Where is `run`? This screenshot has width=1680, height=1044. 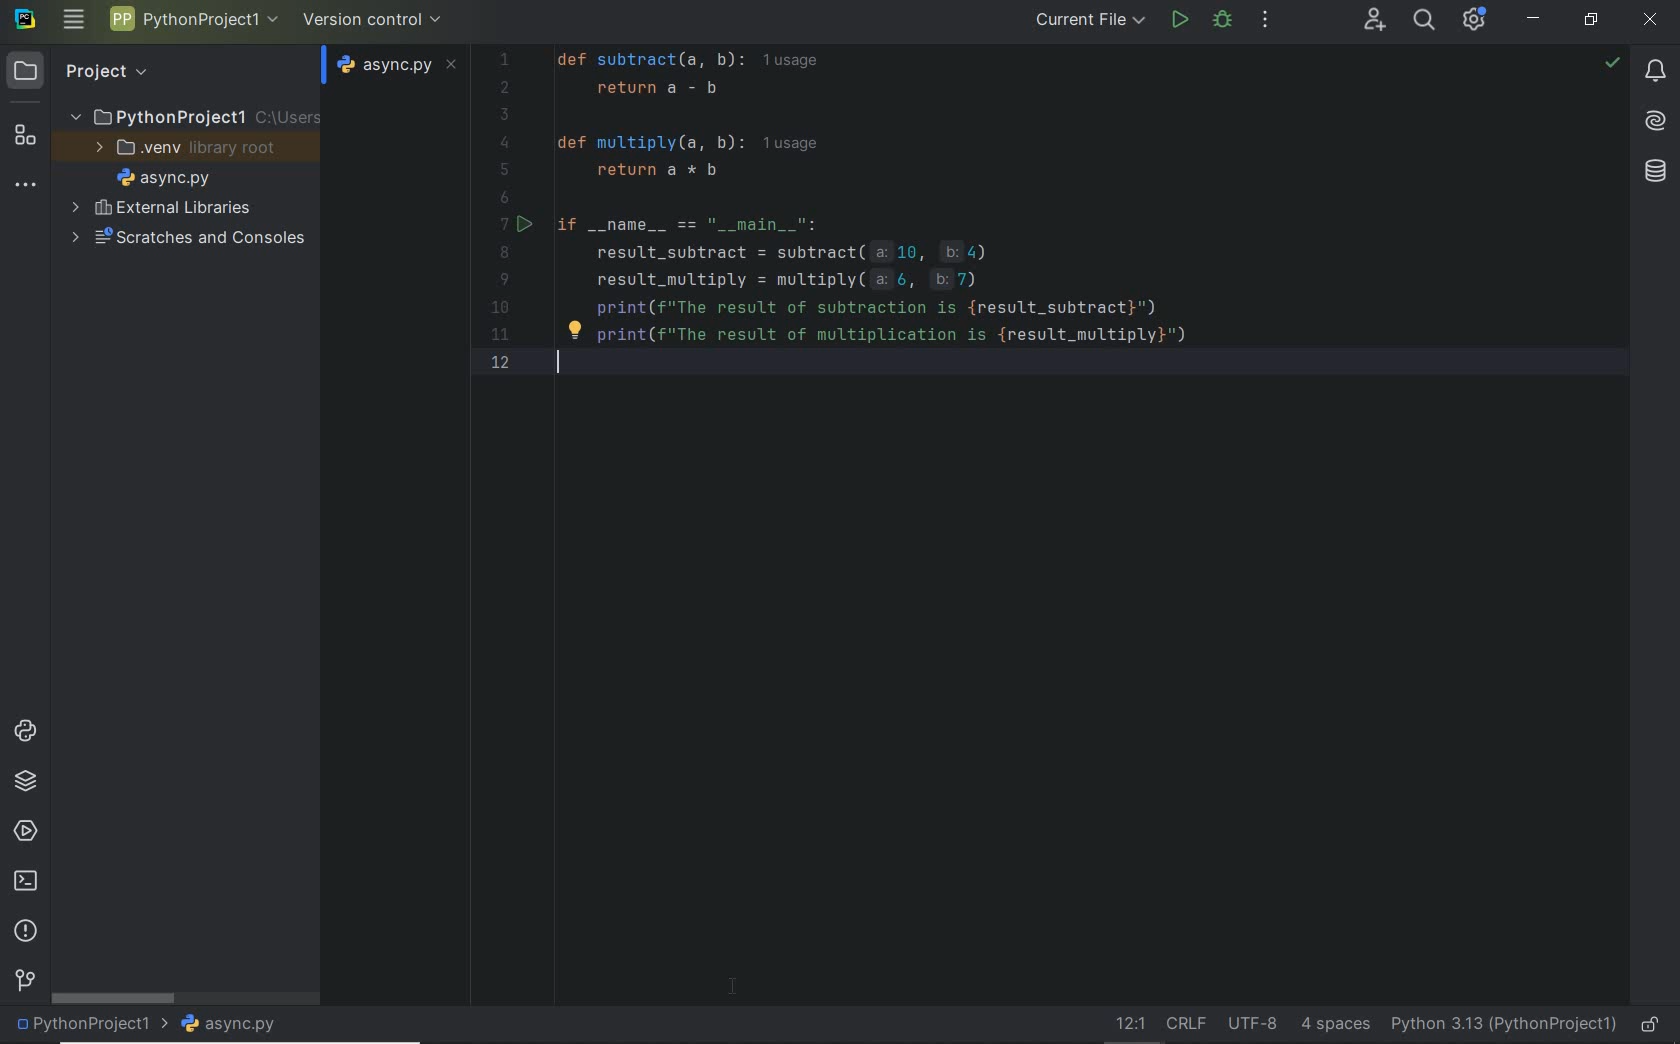 run is located at coordinates (1178, 19).